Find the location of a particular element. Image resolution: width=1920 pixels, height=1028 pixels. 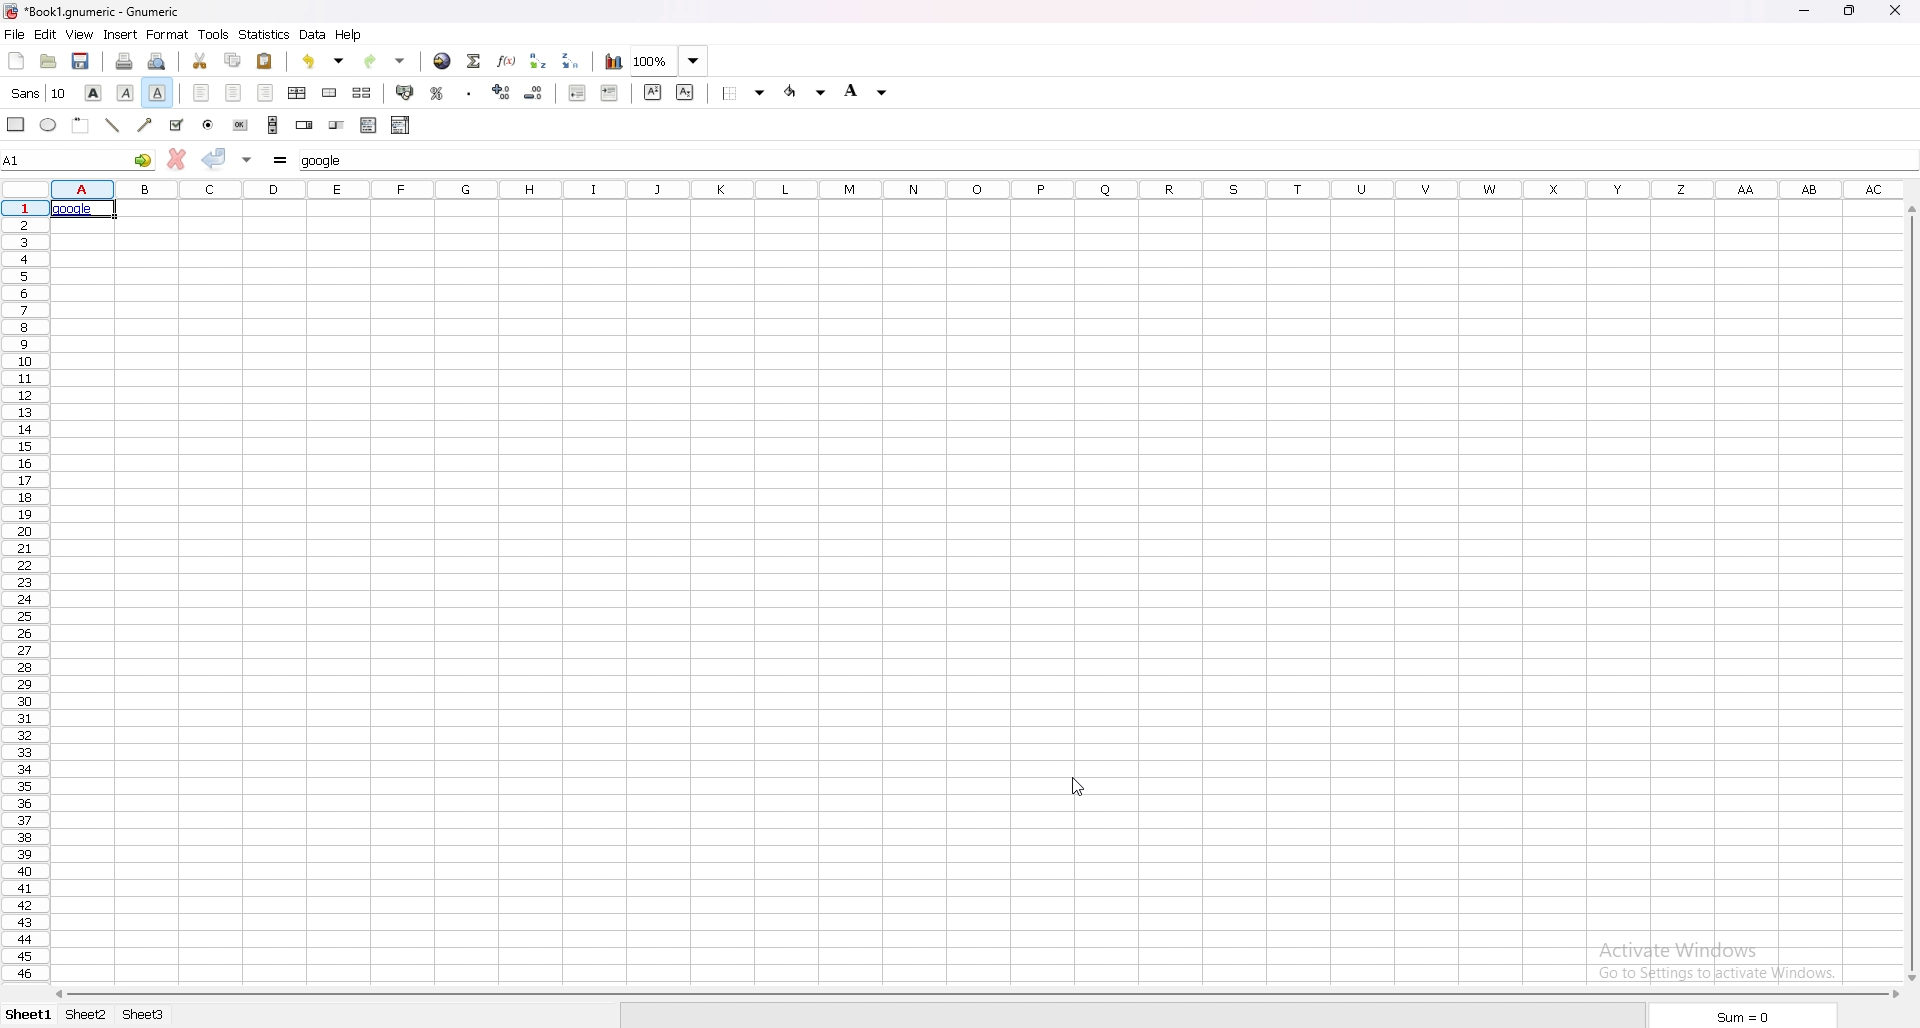

decrease indent is located at coordinates (576, 92).